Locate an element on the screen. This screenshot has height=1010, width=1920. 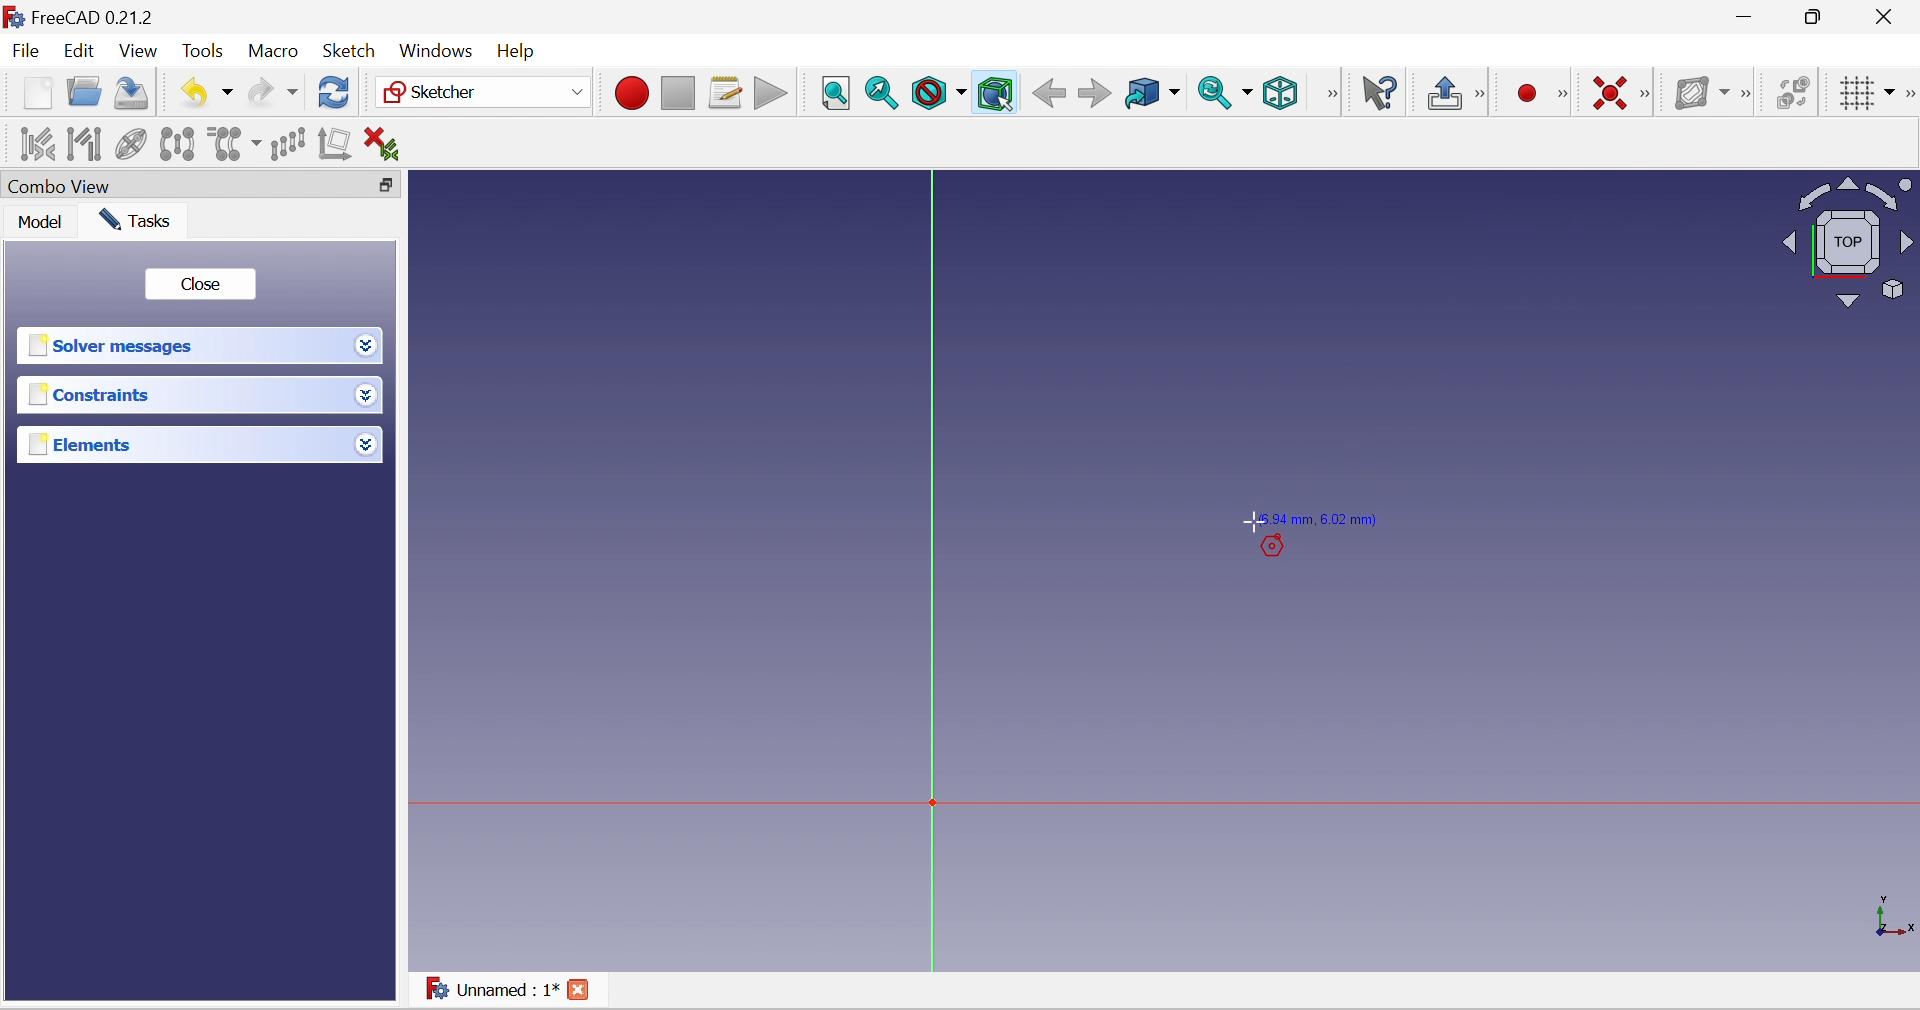
FreeCAD 0.21.2 is located at coordinates (80, 16).